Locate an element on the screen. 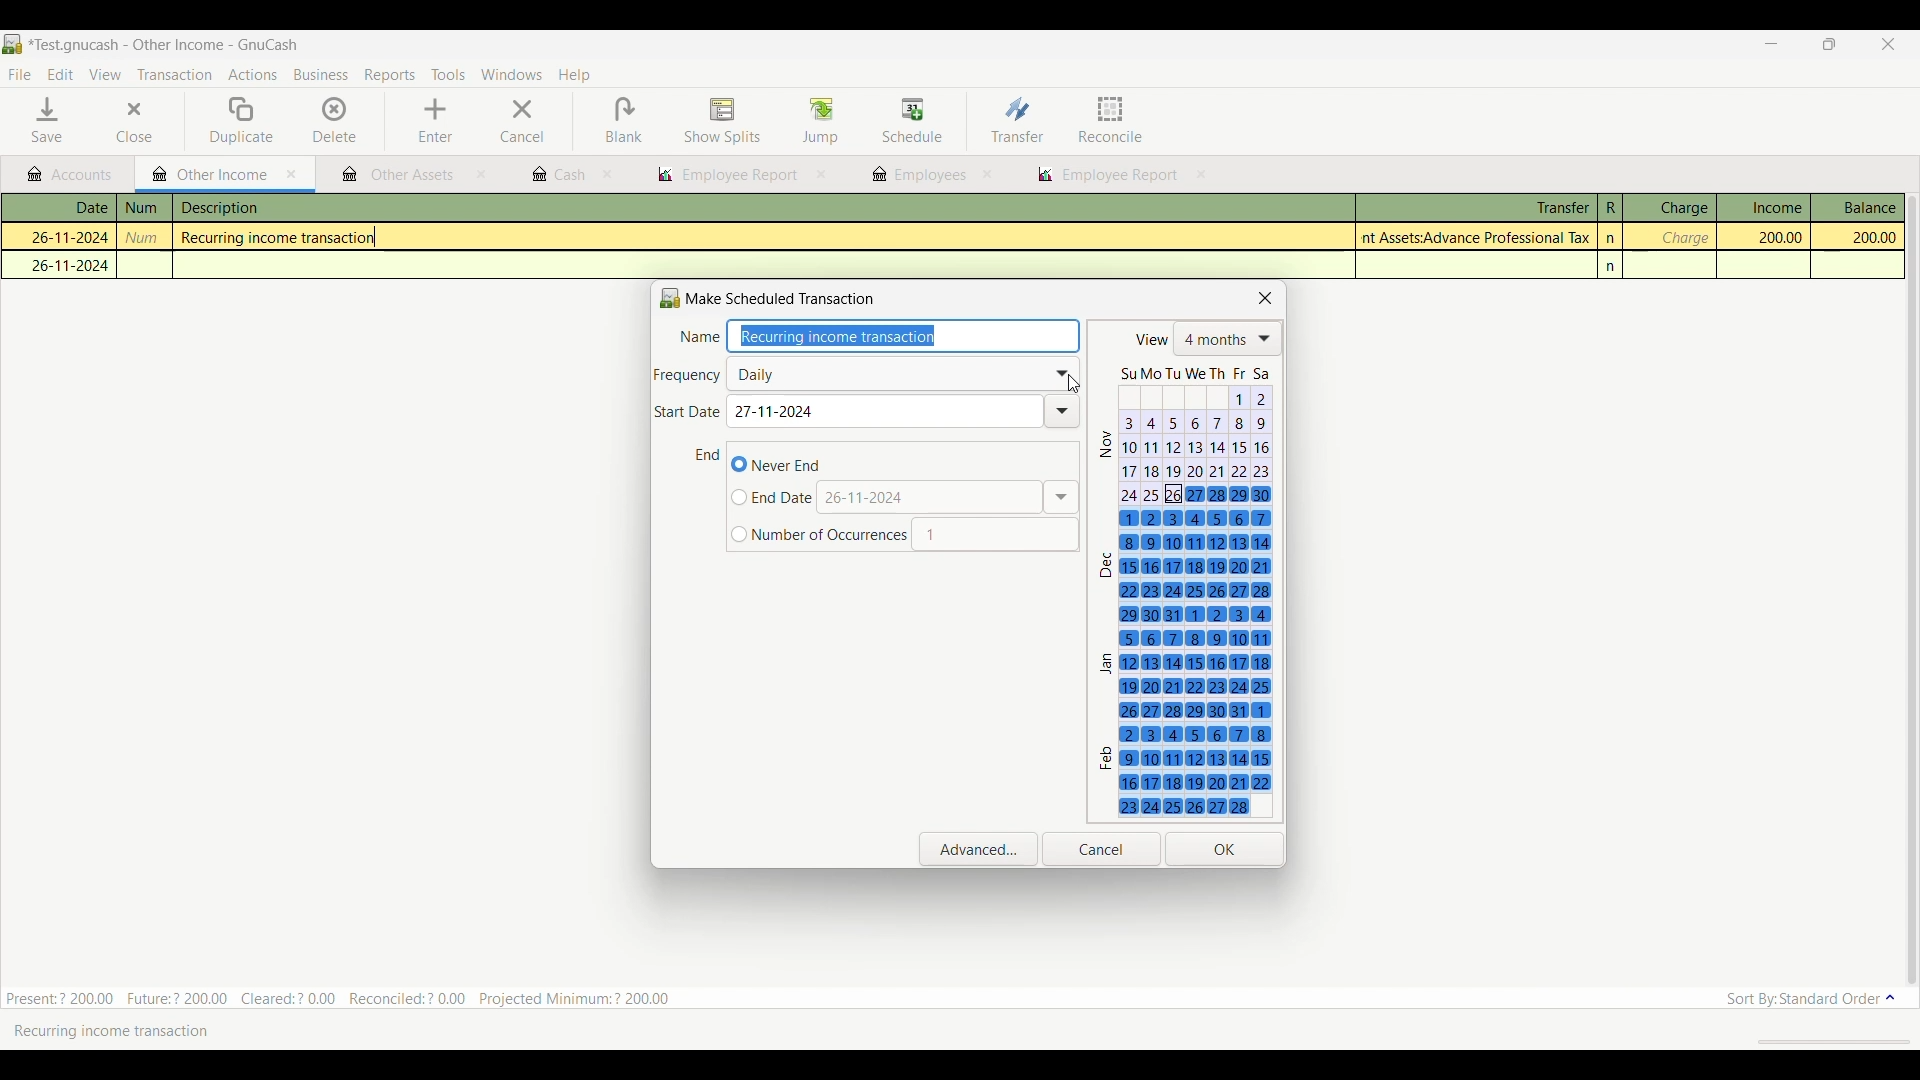 The height and width of the screenshot is (1080, 1920). Indicates Start date of transaction is located at coordinates (688, 412).